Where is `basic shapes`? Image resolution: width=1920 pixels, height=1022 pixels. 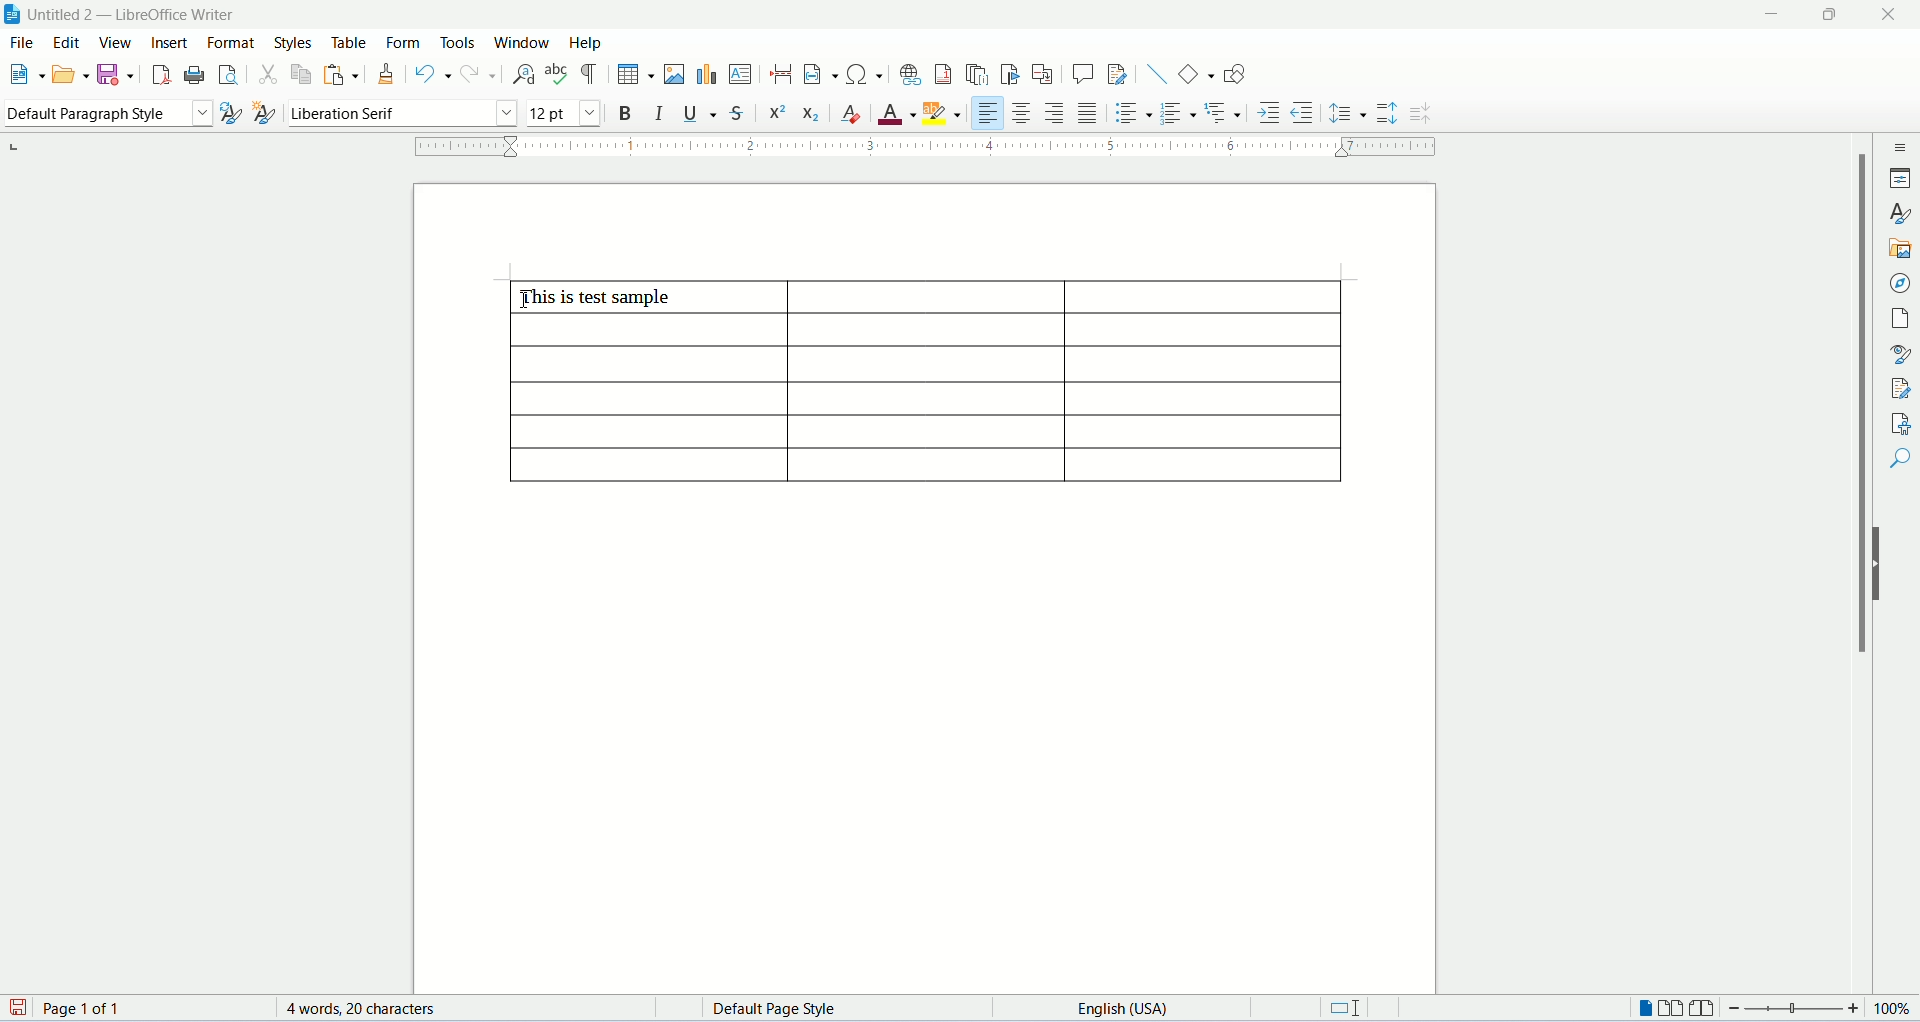 basic shapes is located at coordinates (1197, 73).